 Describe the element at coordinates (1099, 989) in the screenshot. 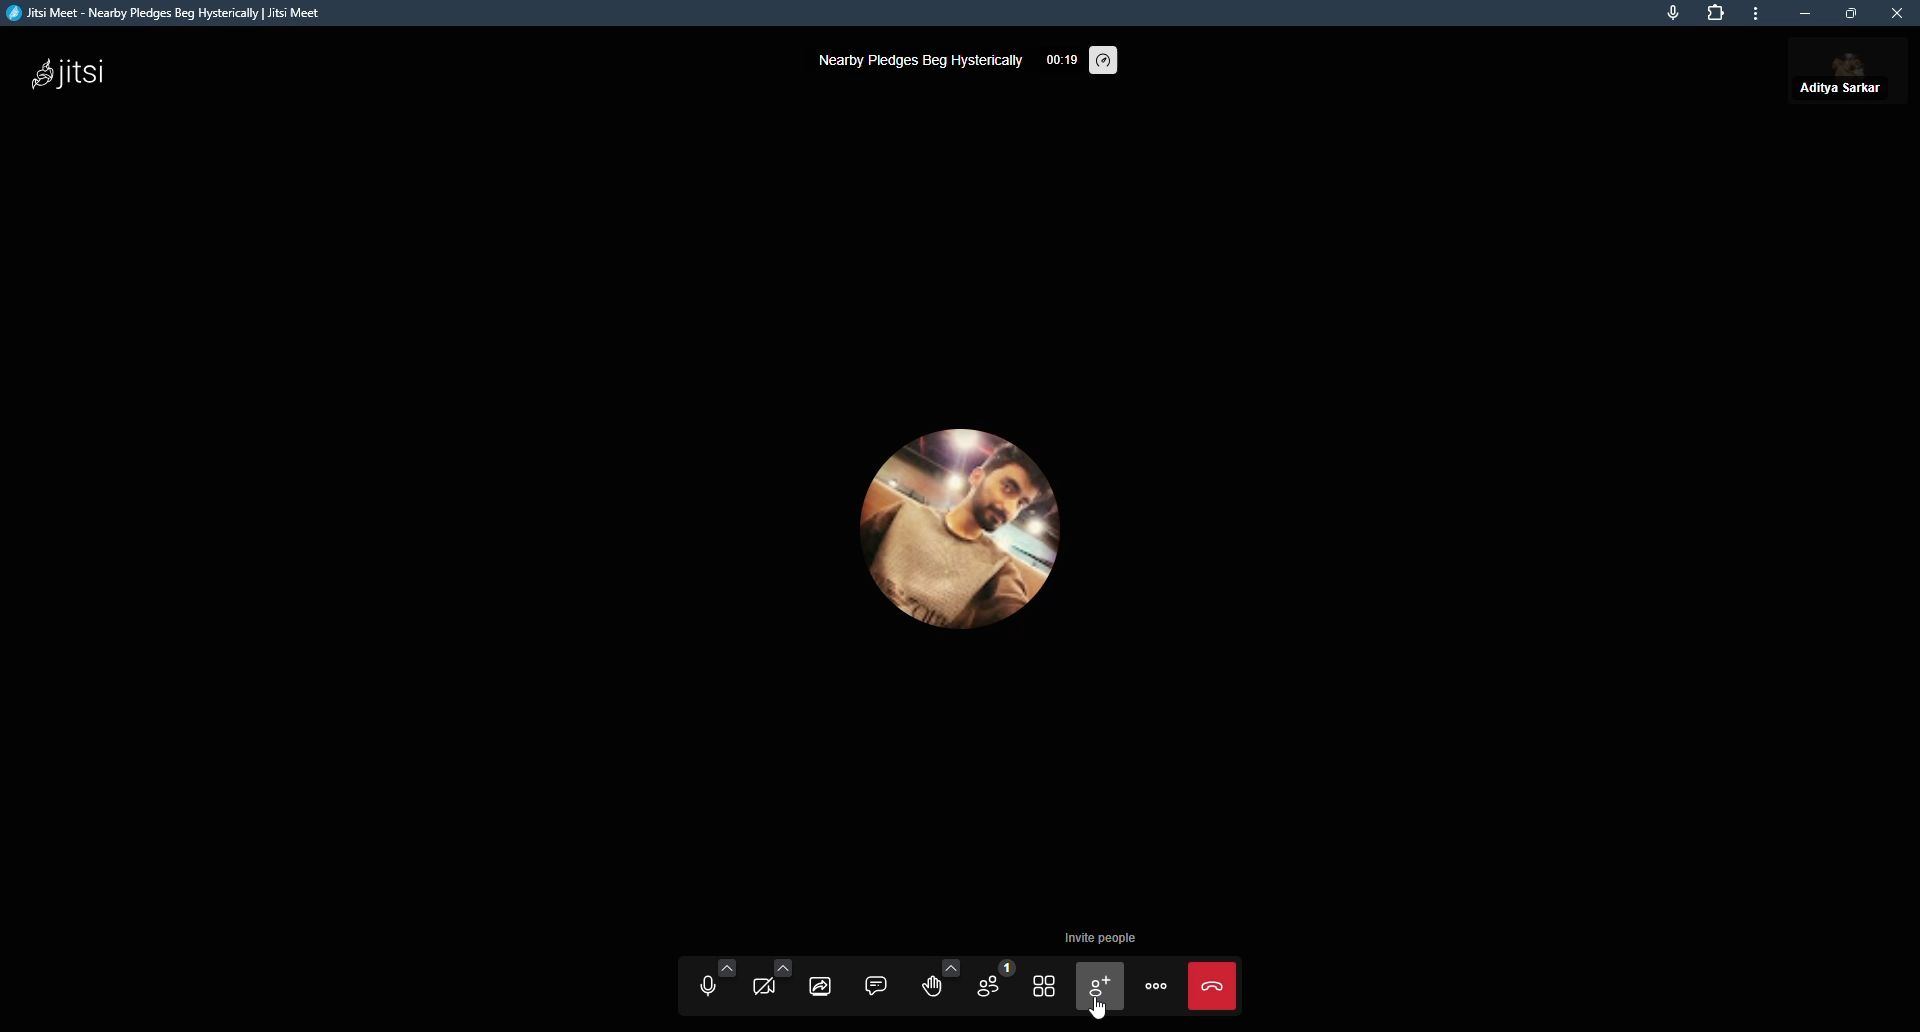

I see `invite people` at that location.